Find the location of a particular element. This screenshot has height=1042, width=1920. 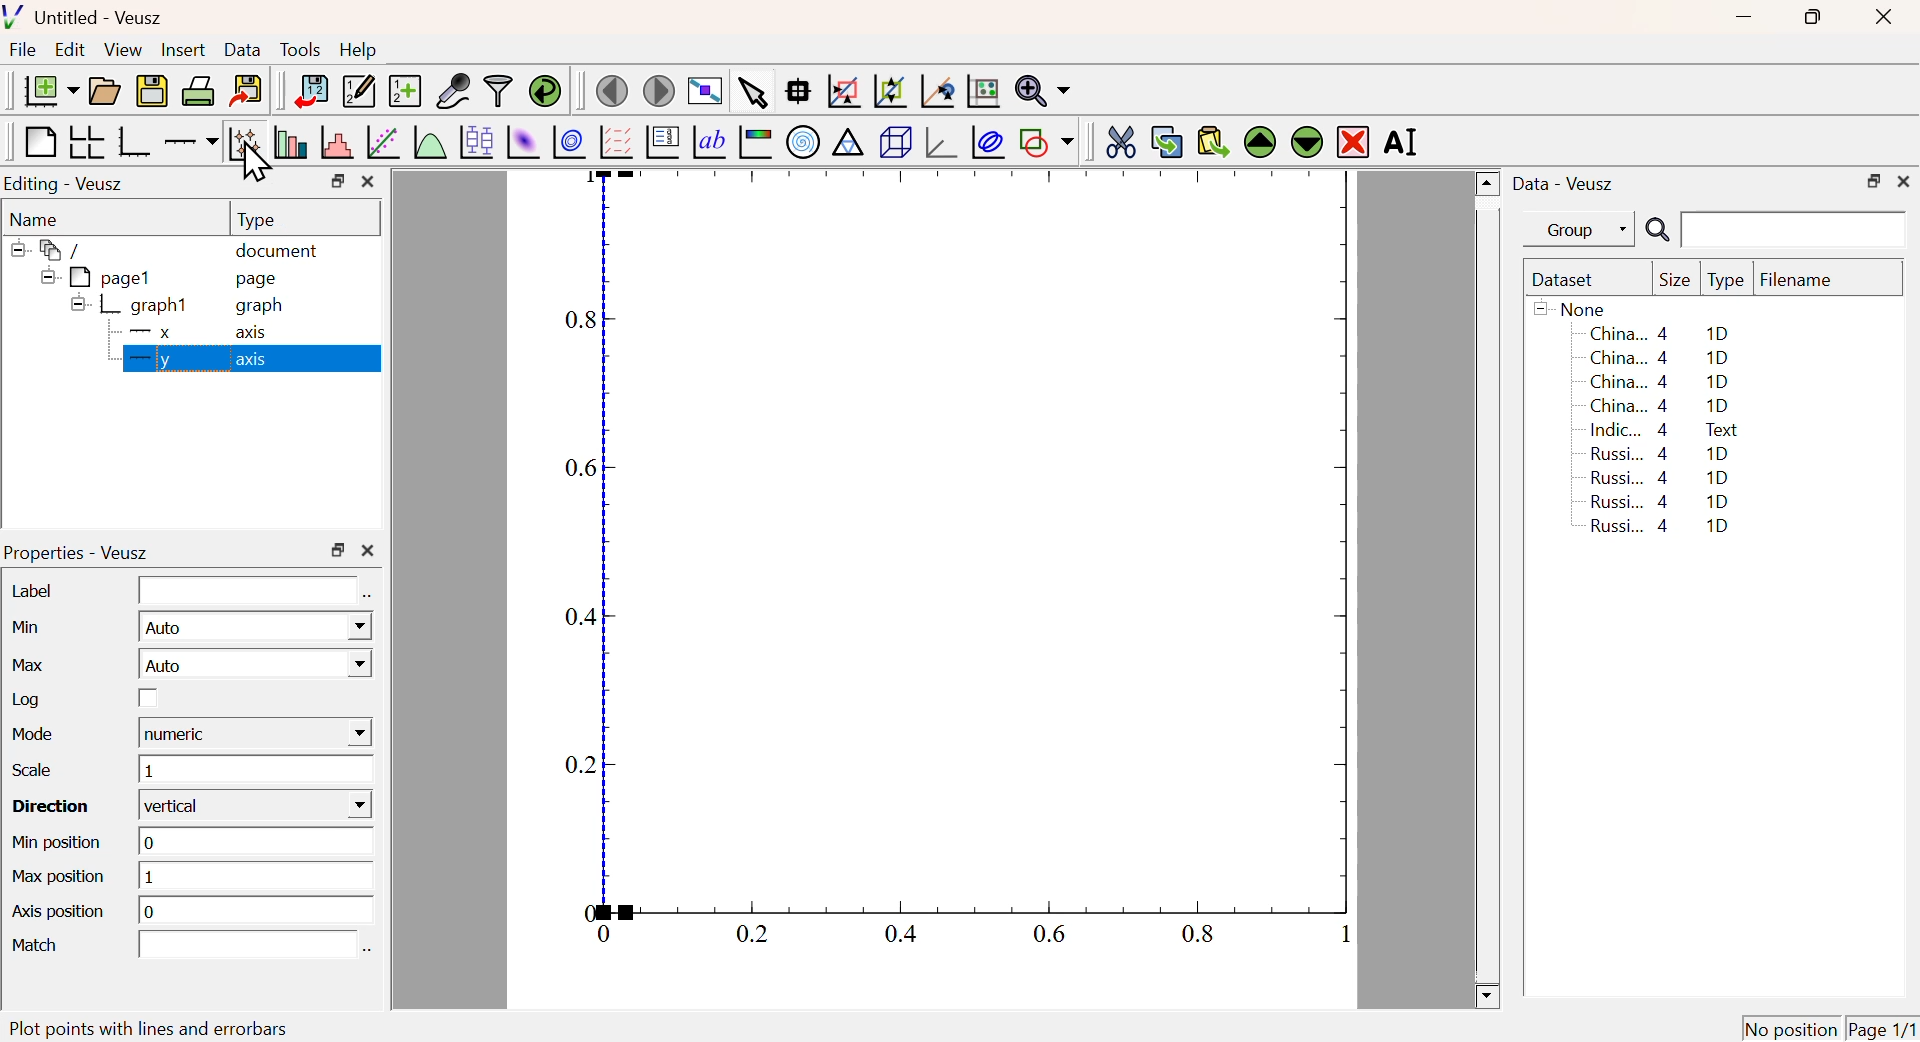

Text Label is located at coordinates (709, 143).